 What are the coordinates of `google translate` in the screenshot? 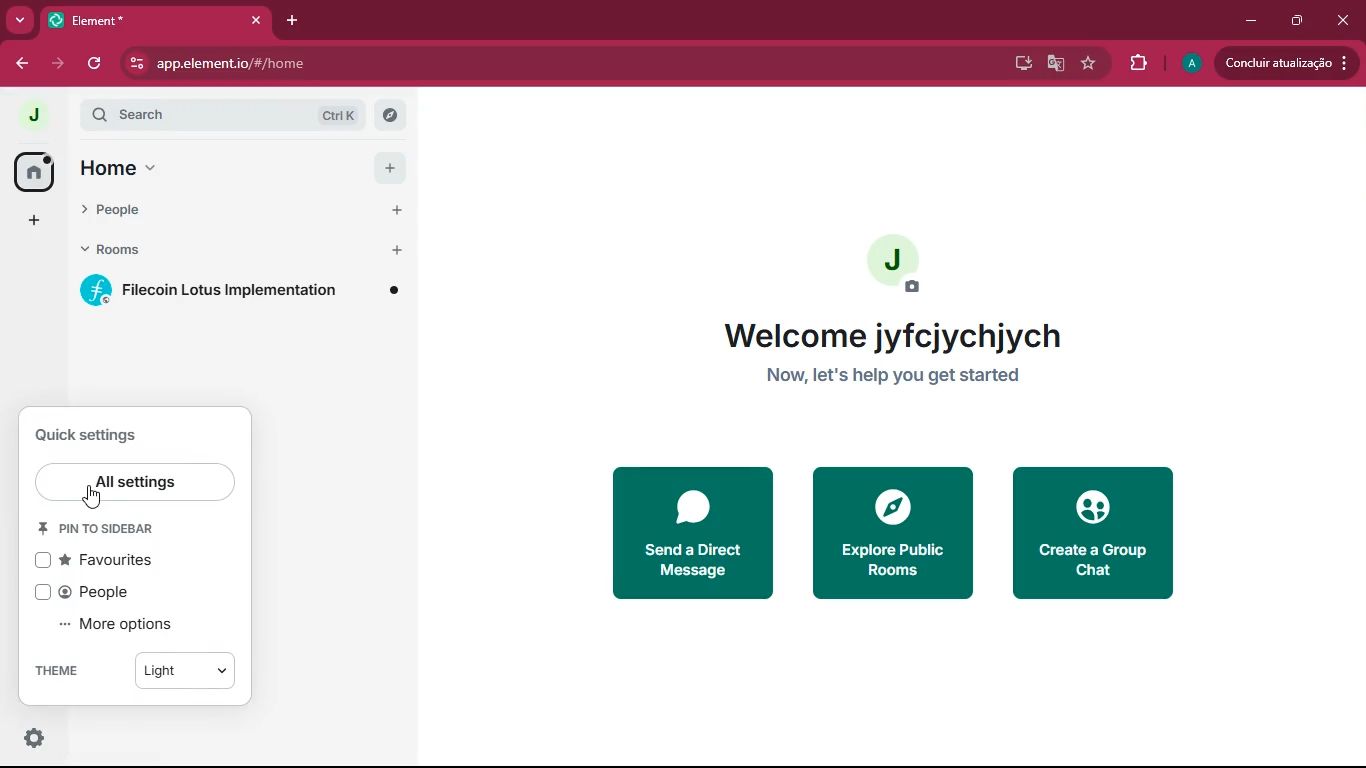 It's located at (1054, 66).